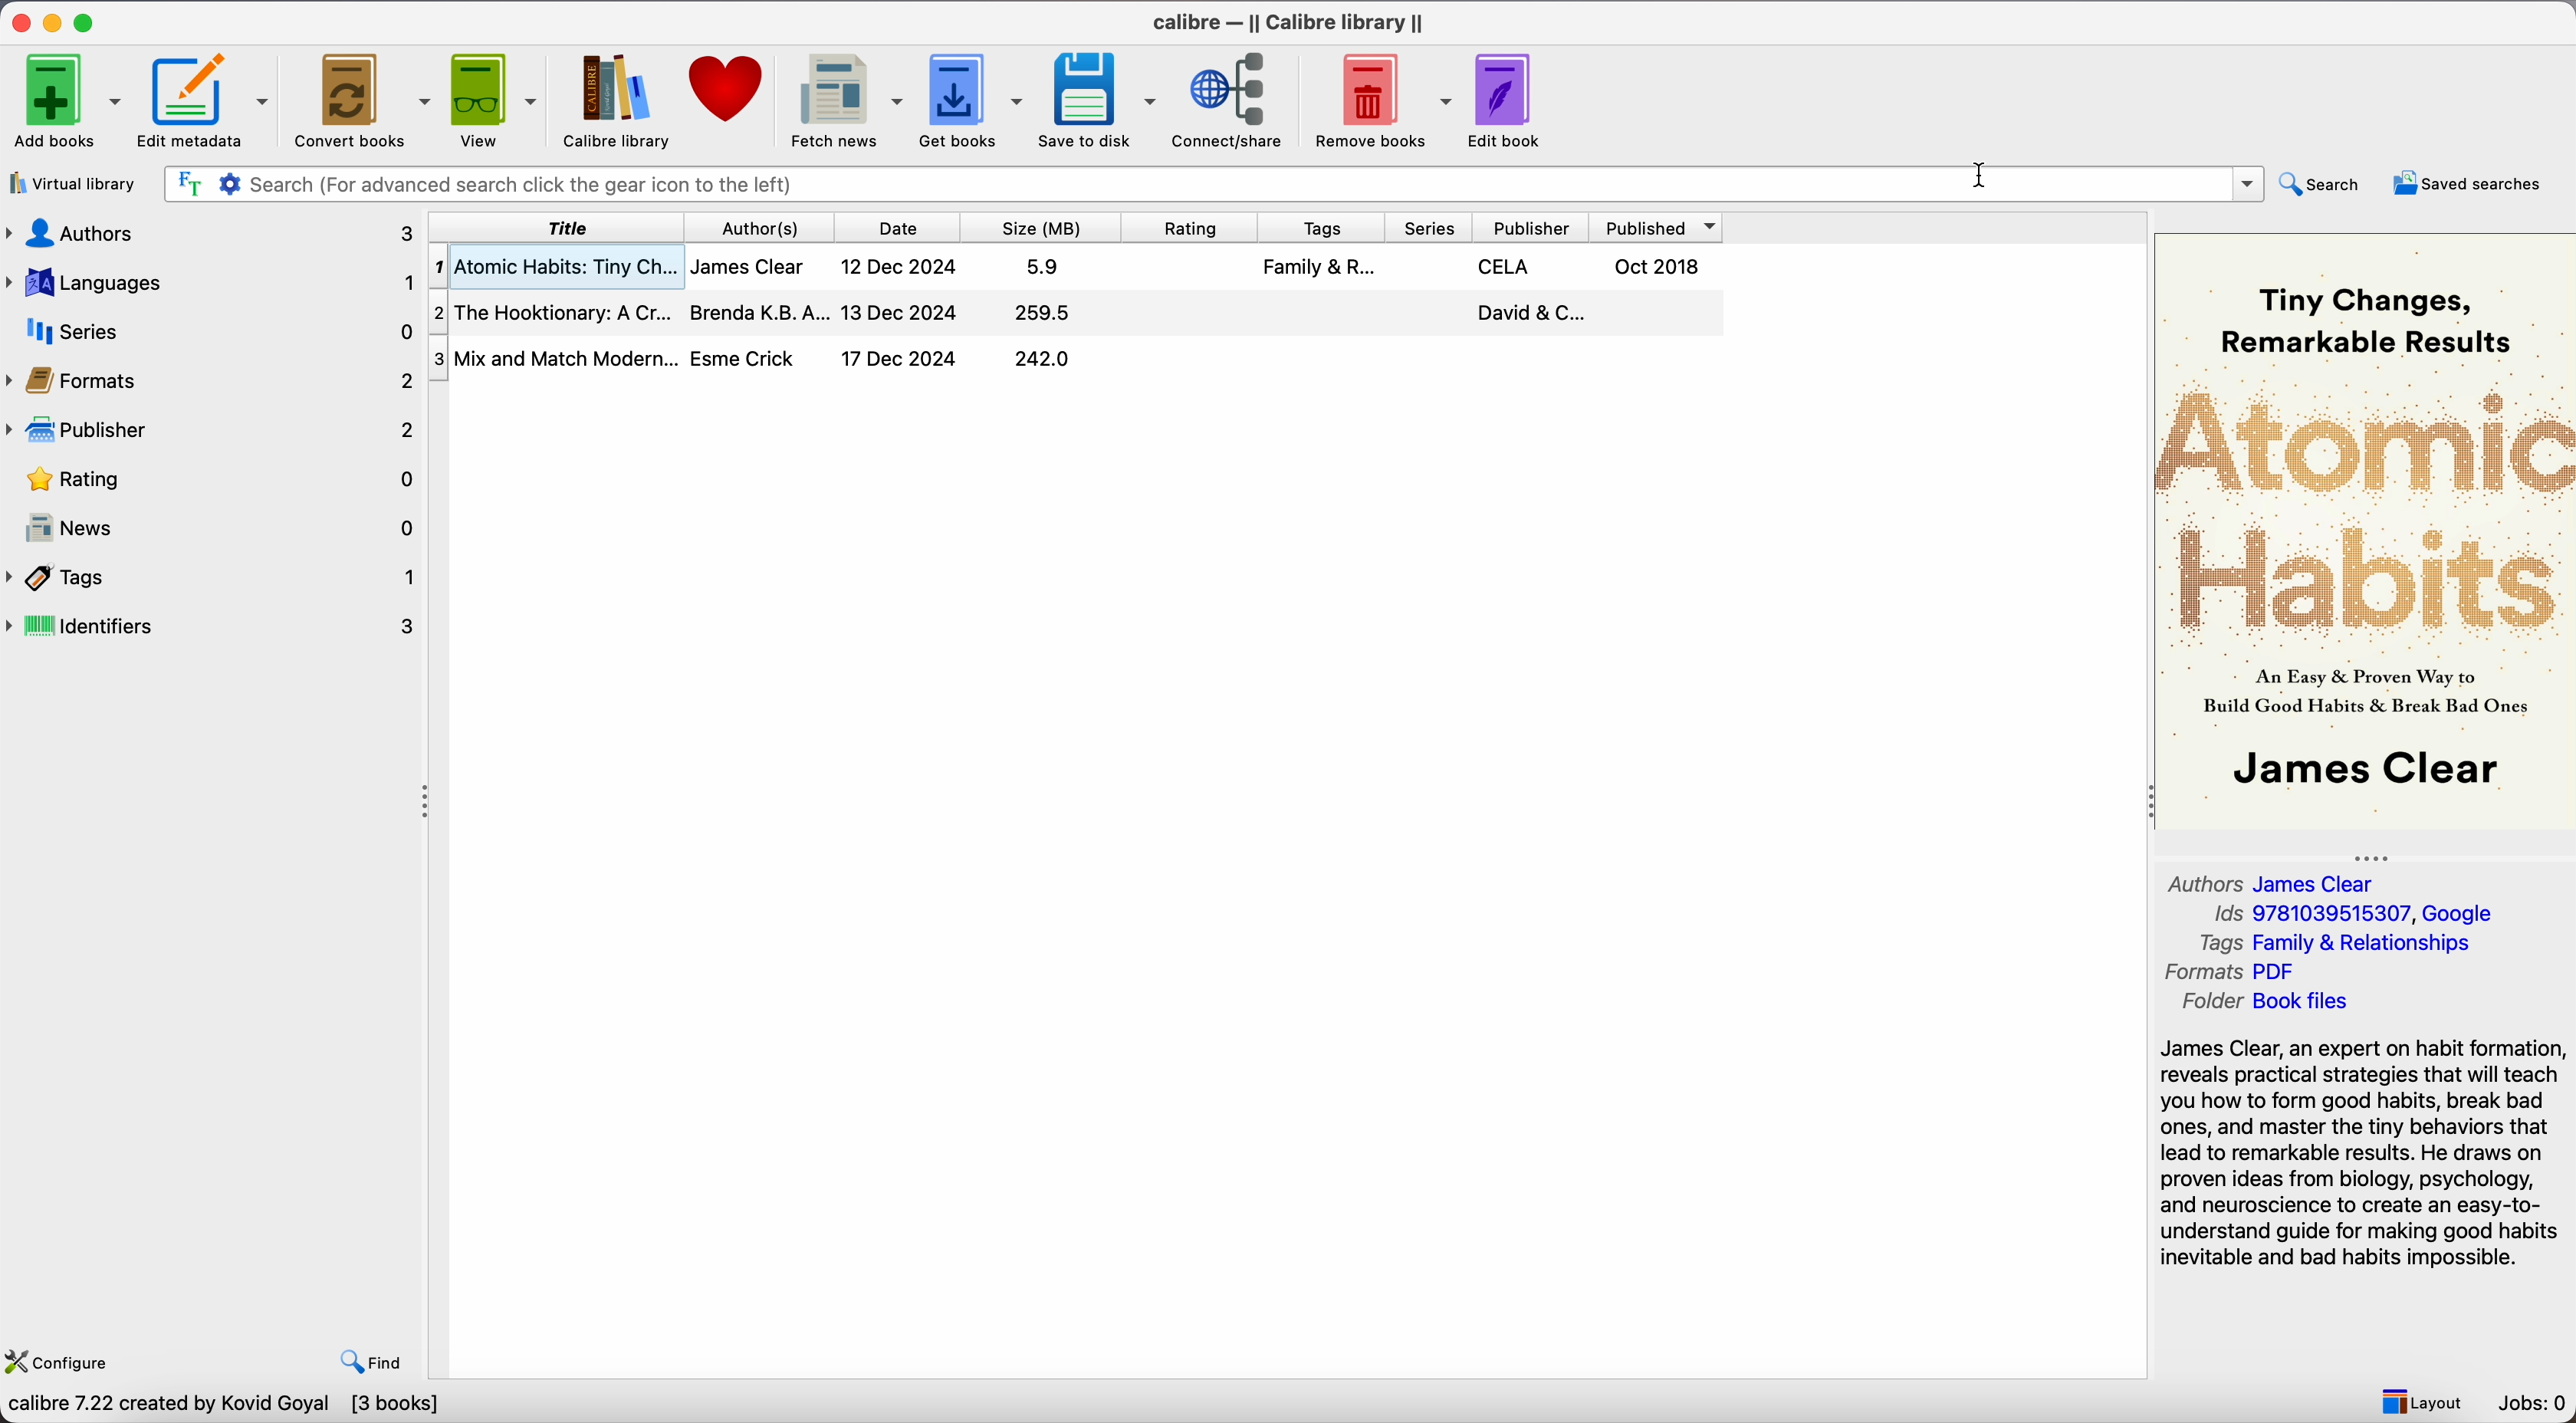  What do you see at coordinates (1044, 267) in the screenshot?
I see `5.9` at bounding box center [1044, 267].